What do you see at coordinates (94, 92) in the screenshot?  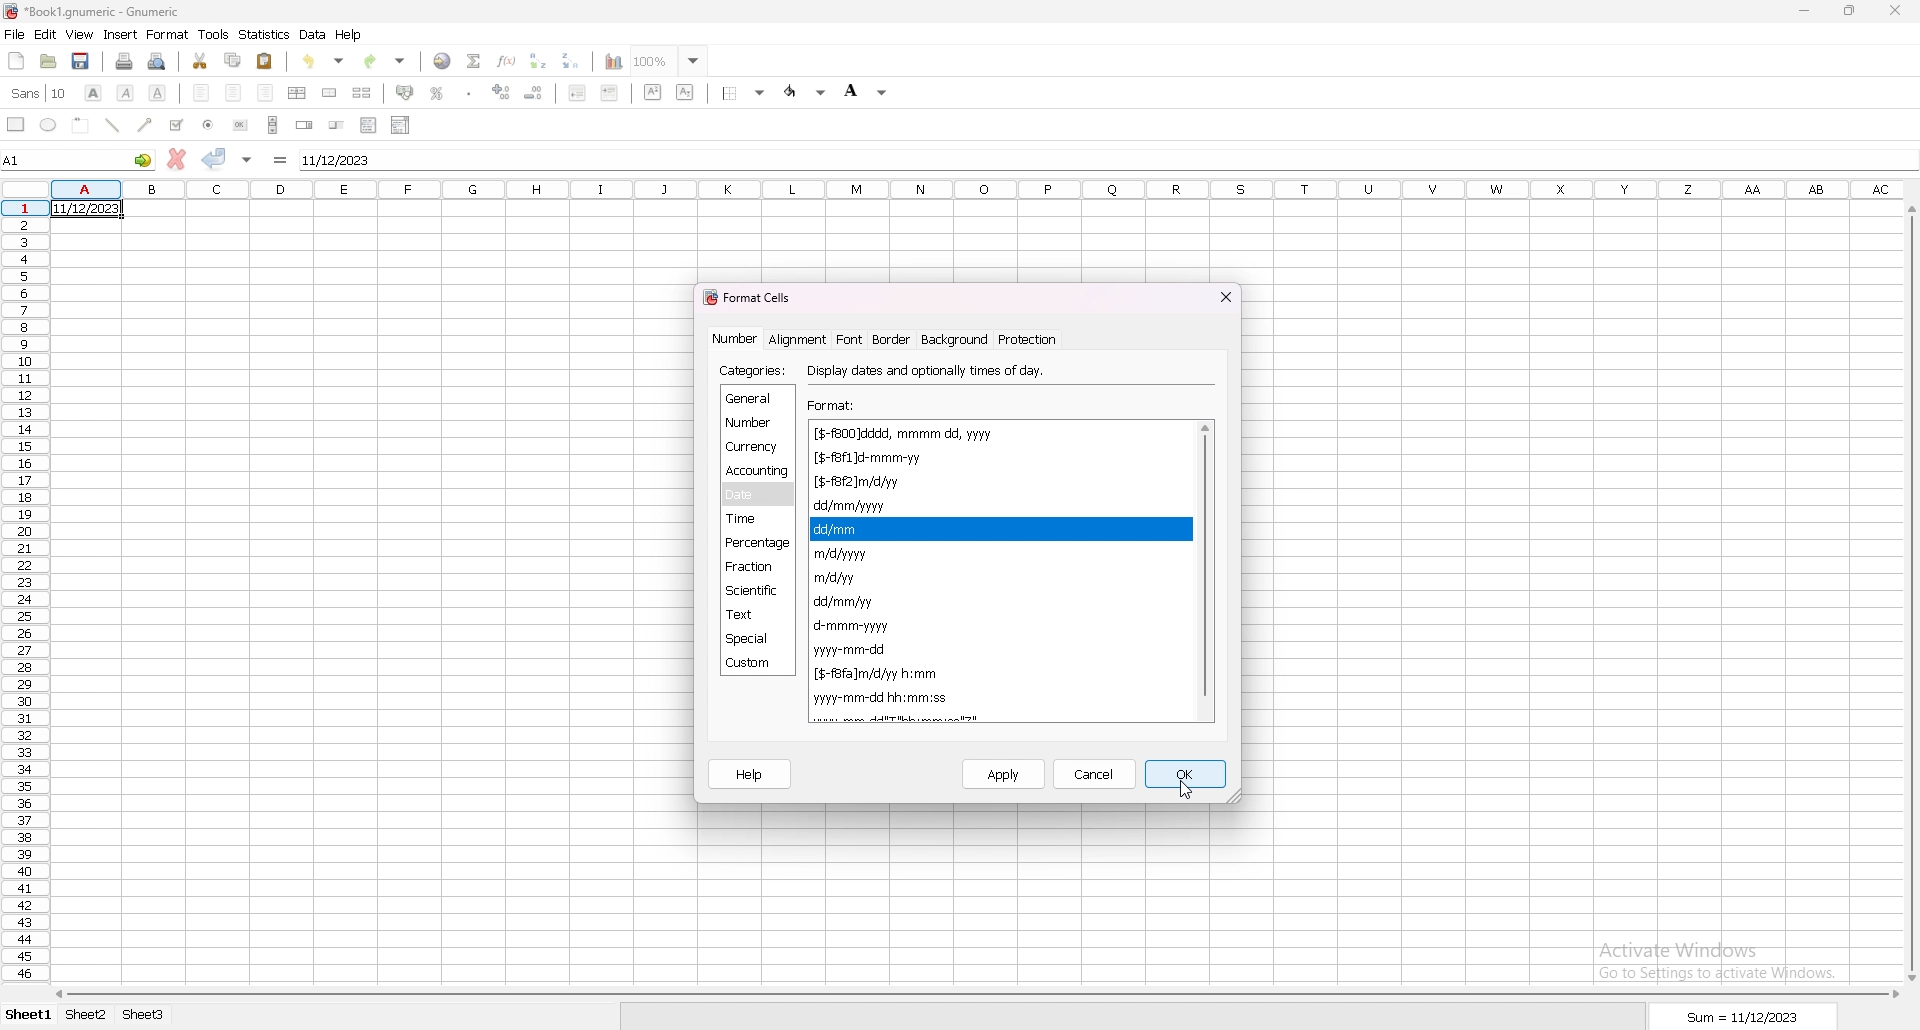 I see `bold` at bounding box center [94, 92].